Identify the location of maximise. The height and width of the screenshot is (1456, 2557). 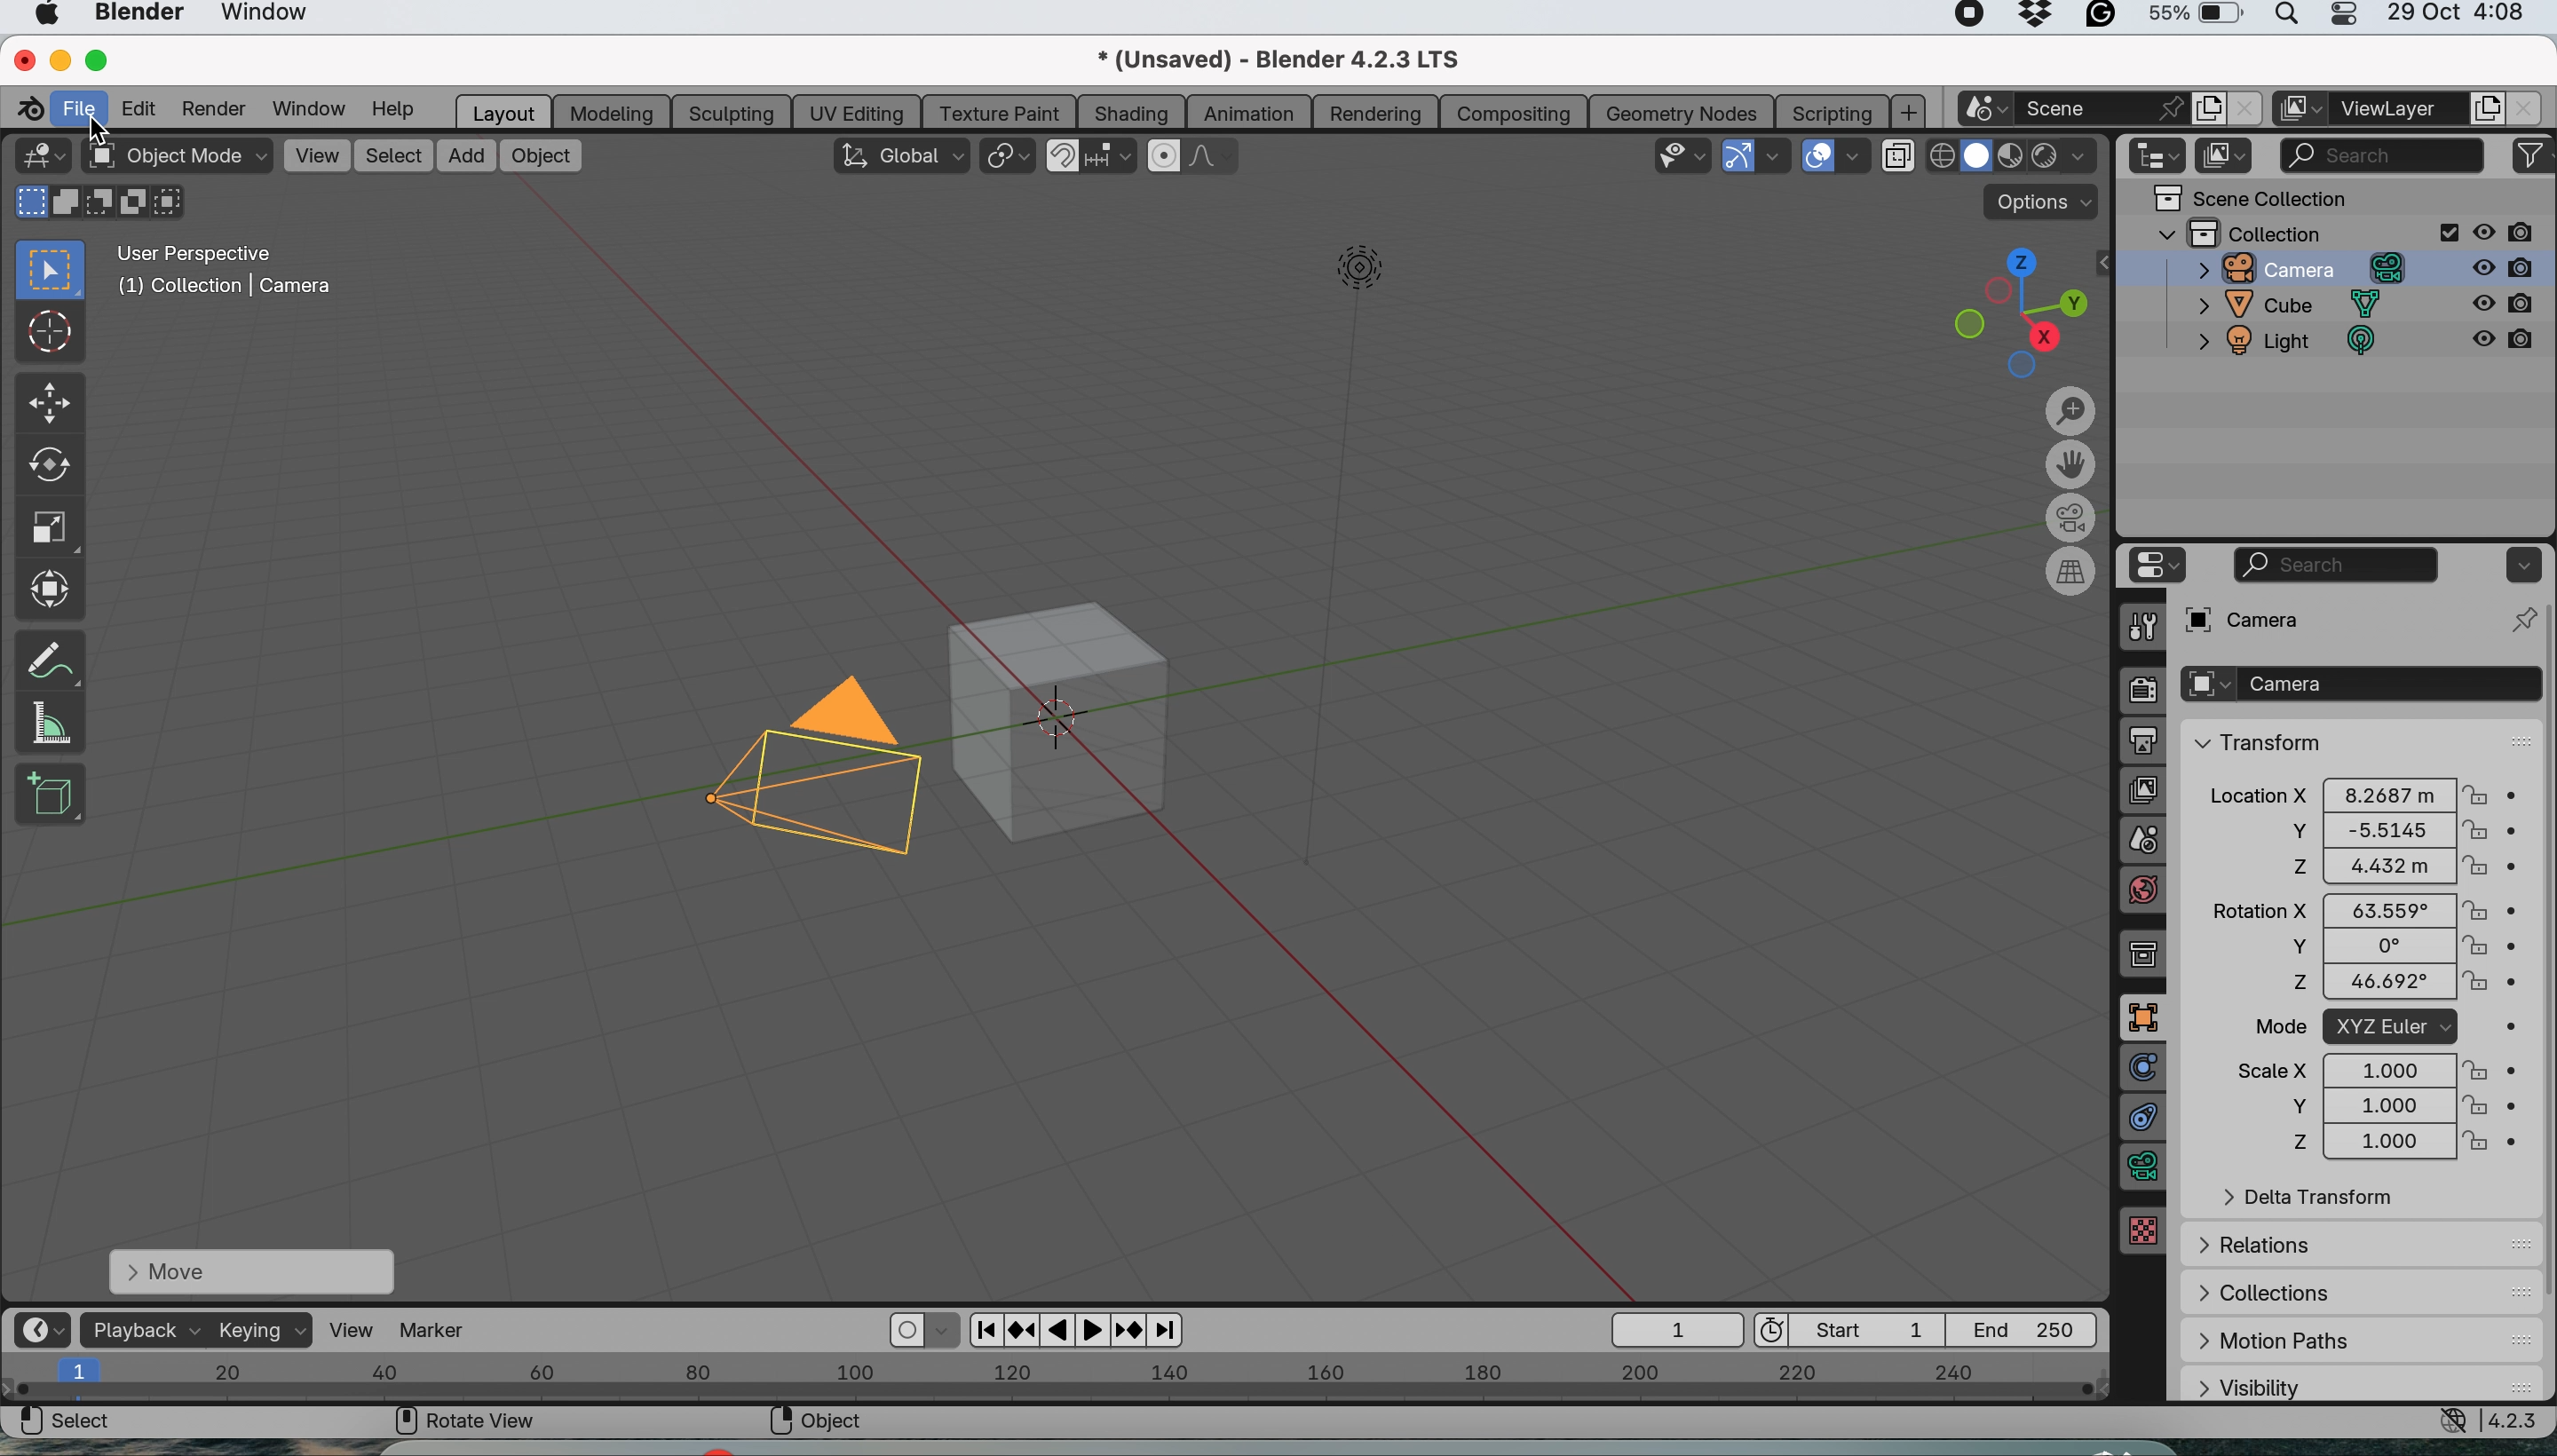
(99, 60).